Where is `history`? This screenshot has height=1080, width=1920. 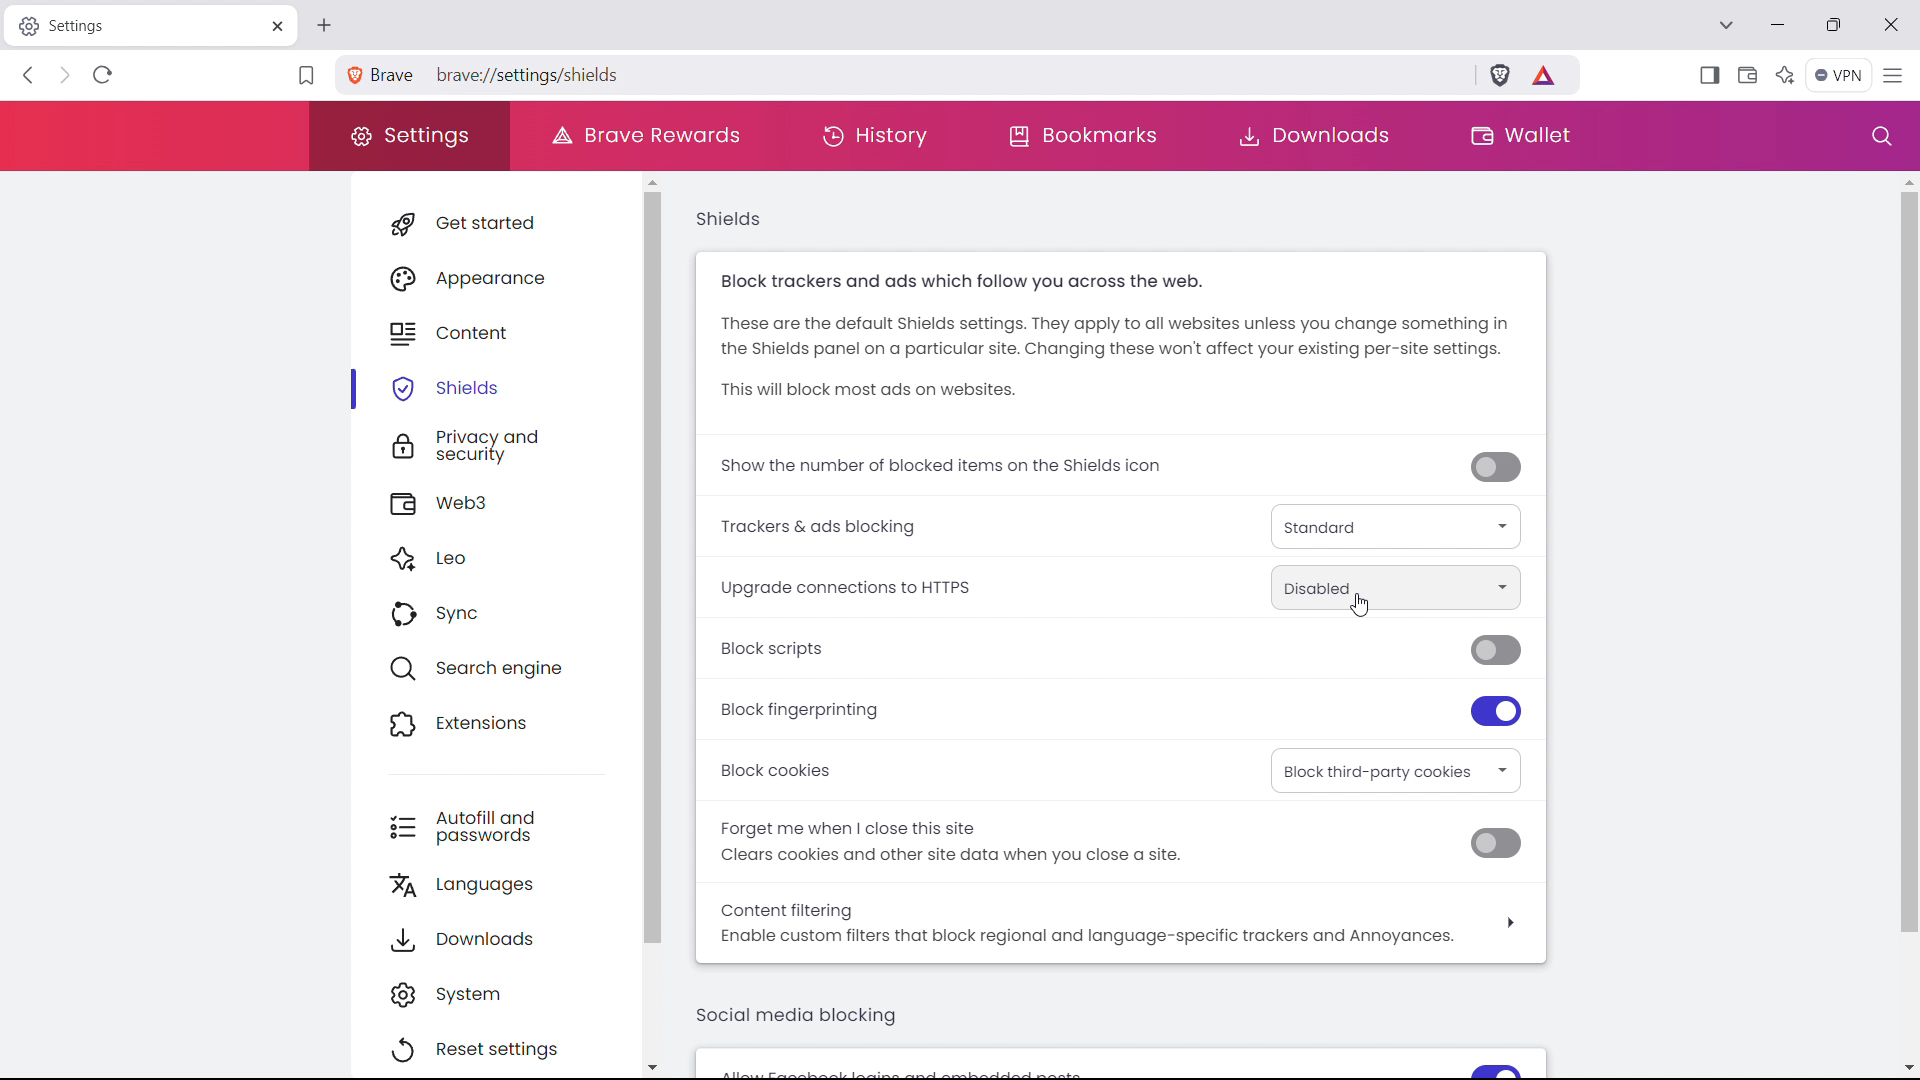 history is located at coordinates (874, 135).